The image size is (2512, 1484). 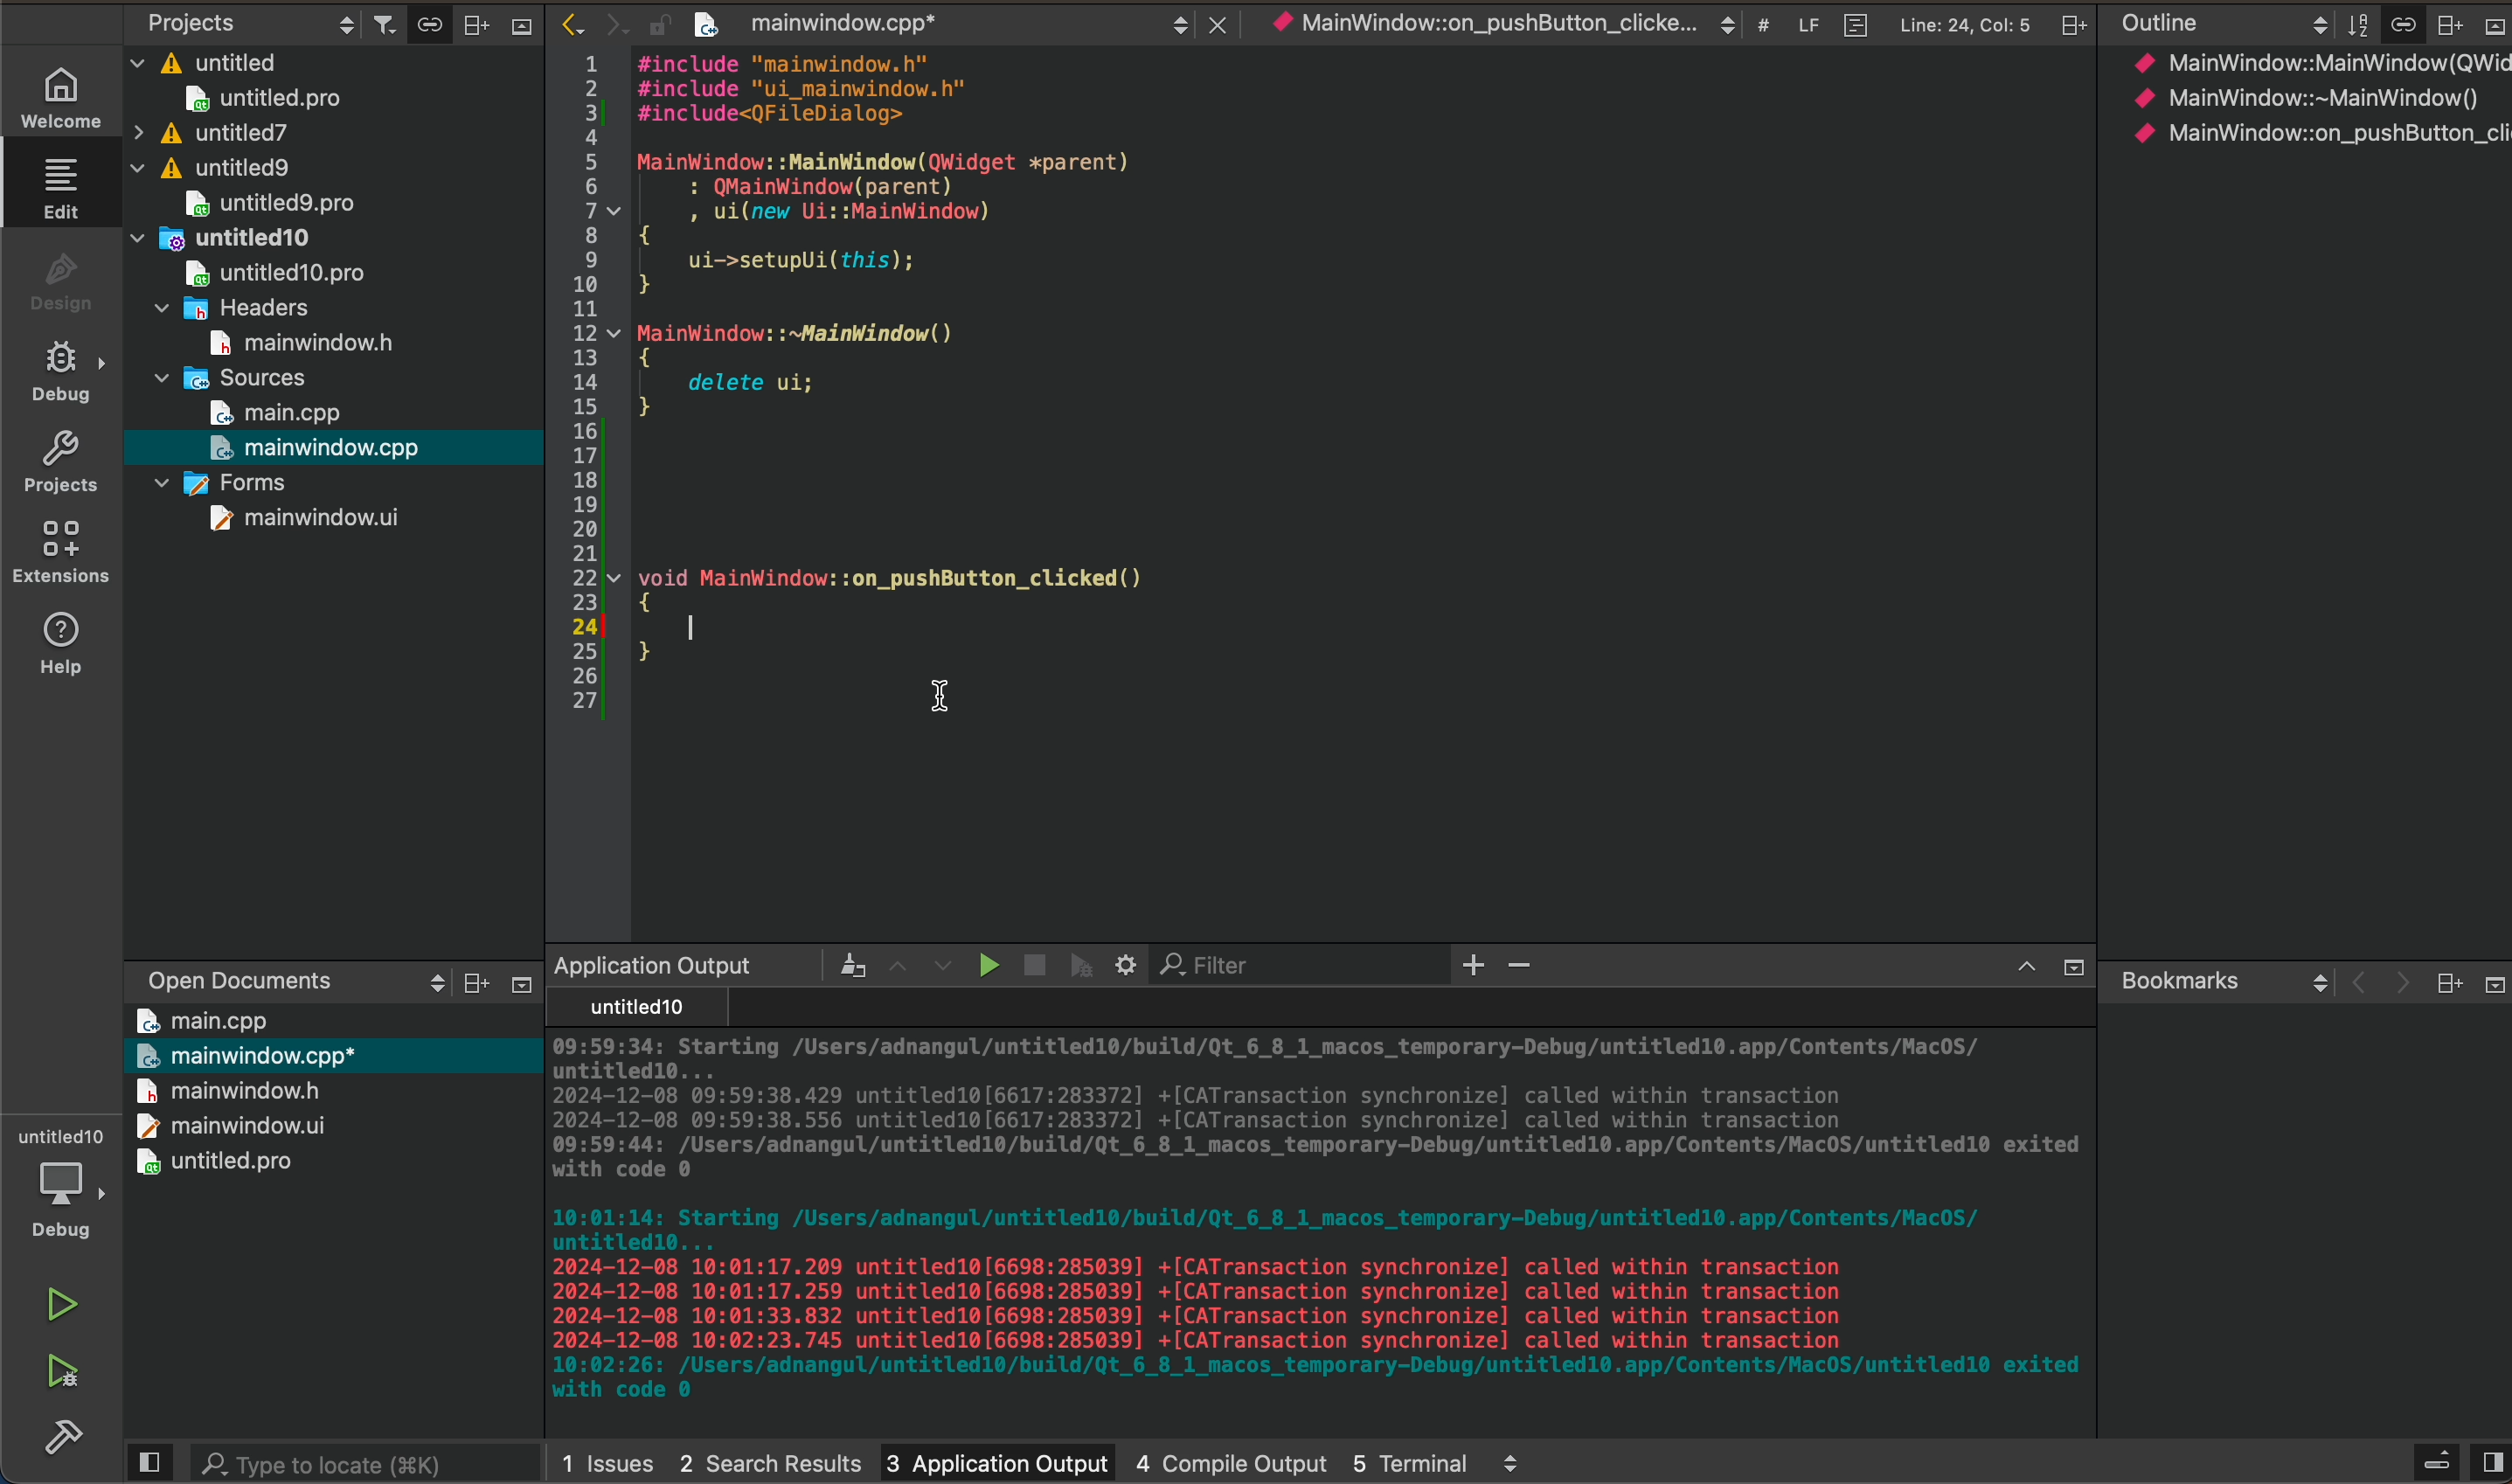 What do you see at coordinates (190, 21) in the screenshot?
I see `projects` at bounding box center [190, 21].